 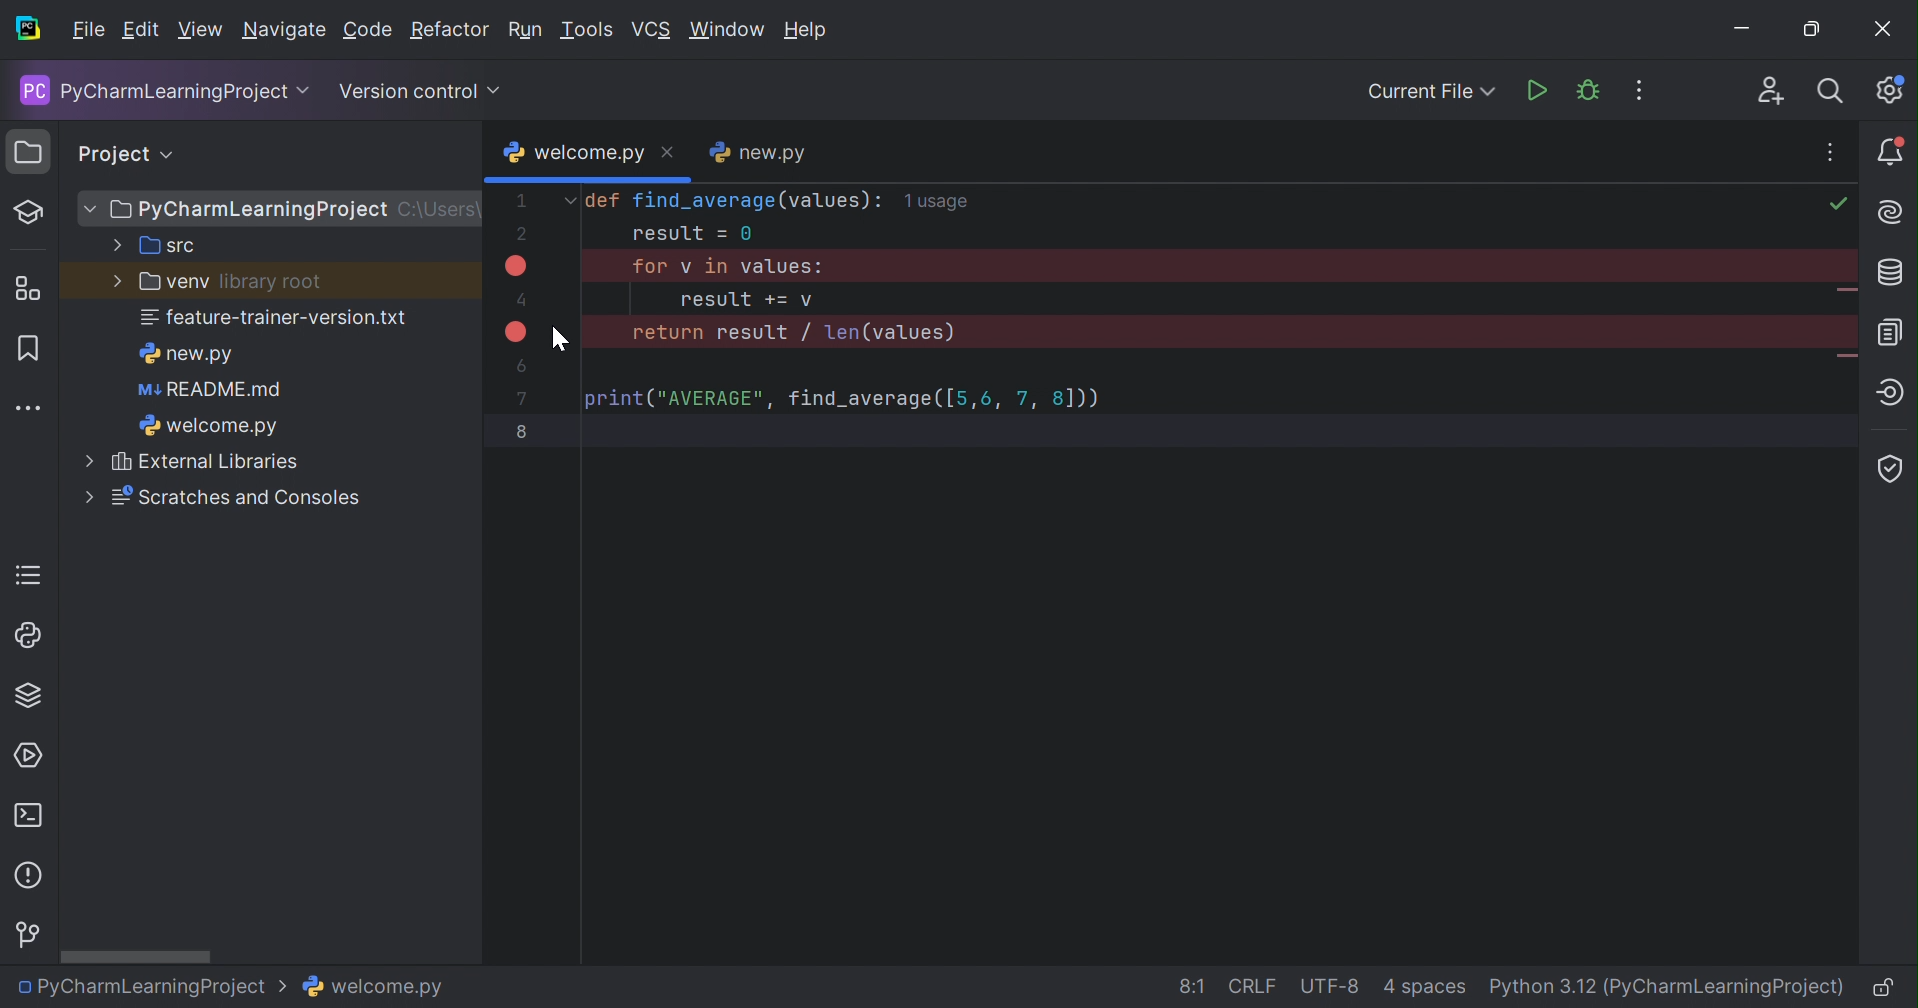 I want to click on PyCharmLearningProject, so click(x=239, y=210).